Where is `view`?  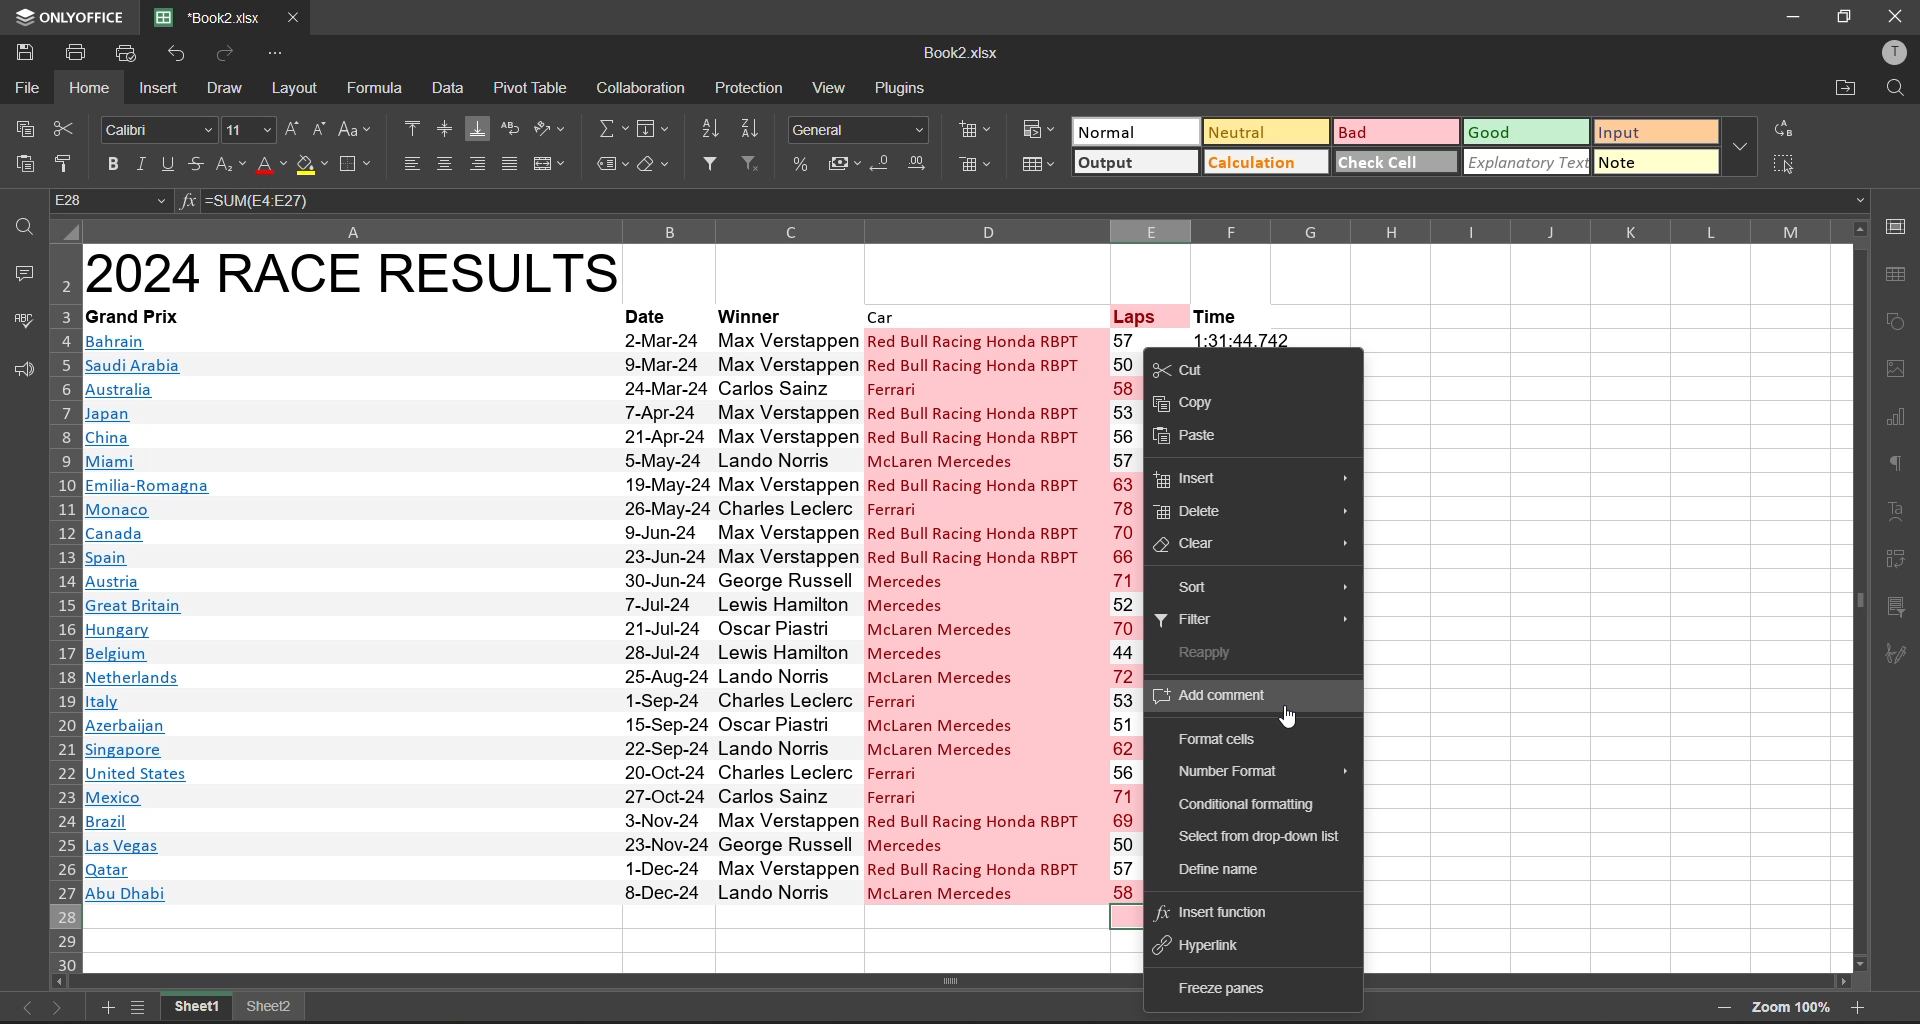
view is located at coordinates (833, 89).